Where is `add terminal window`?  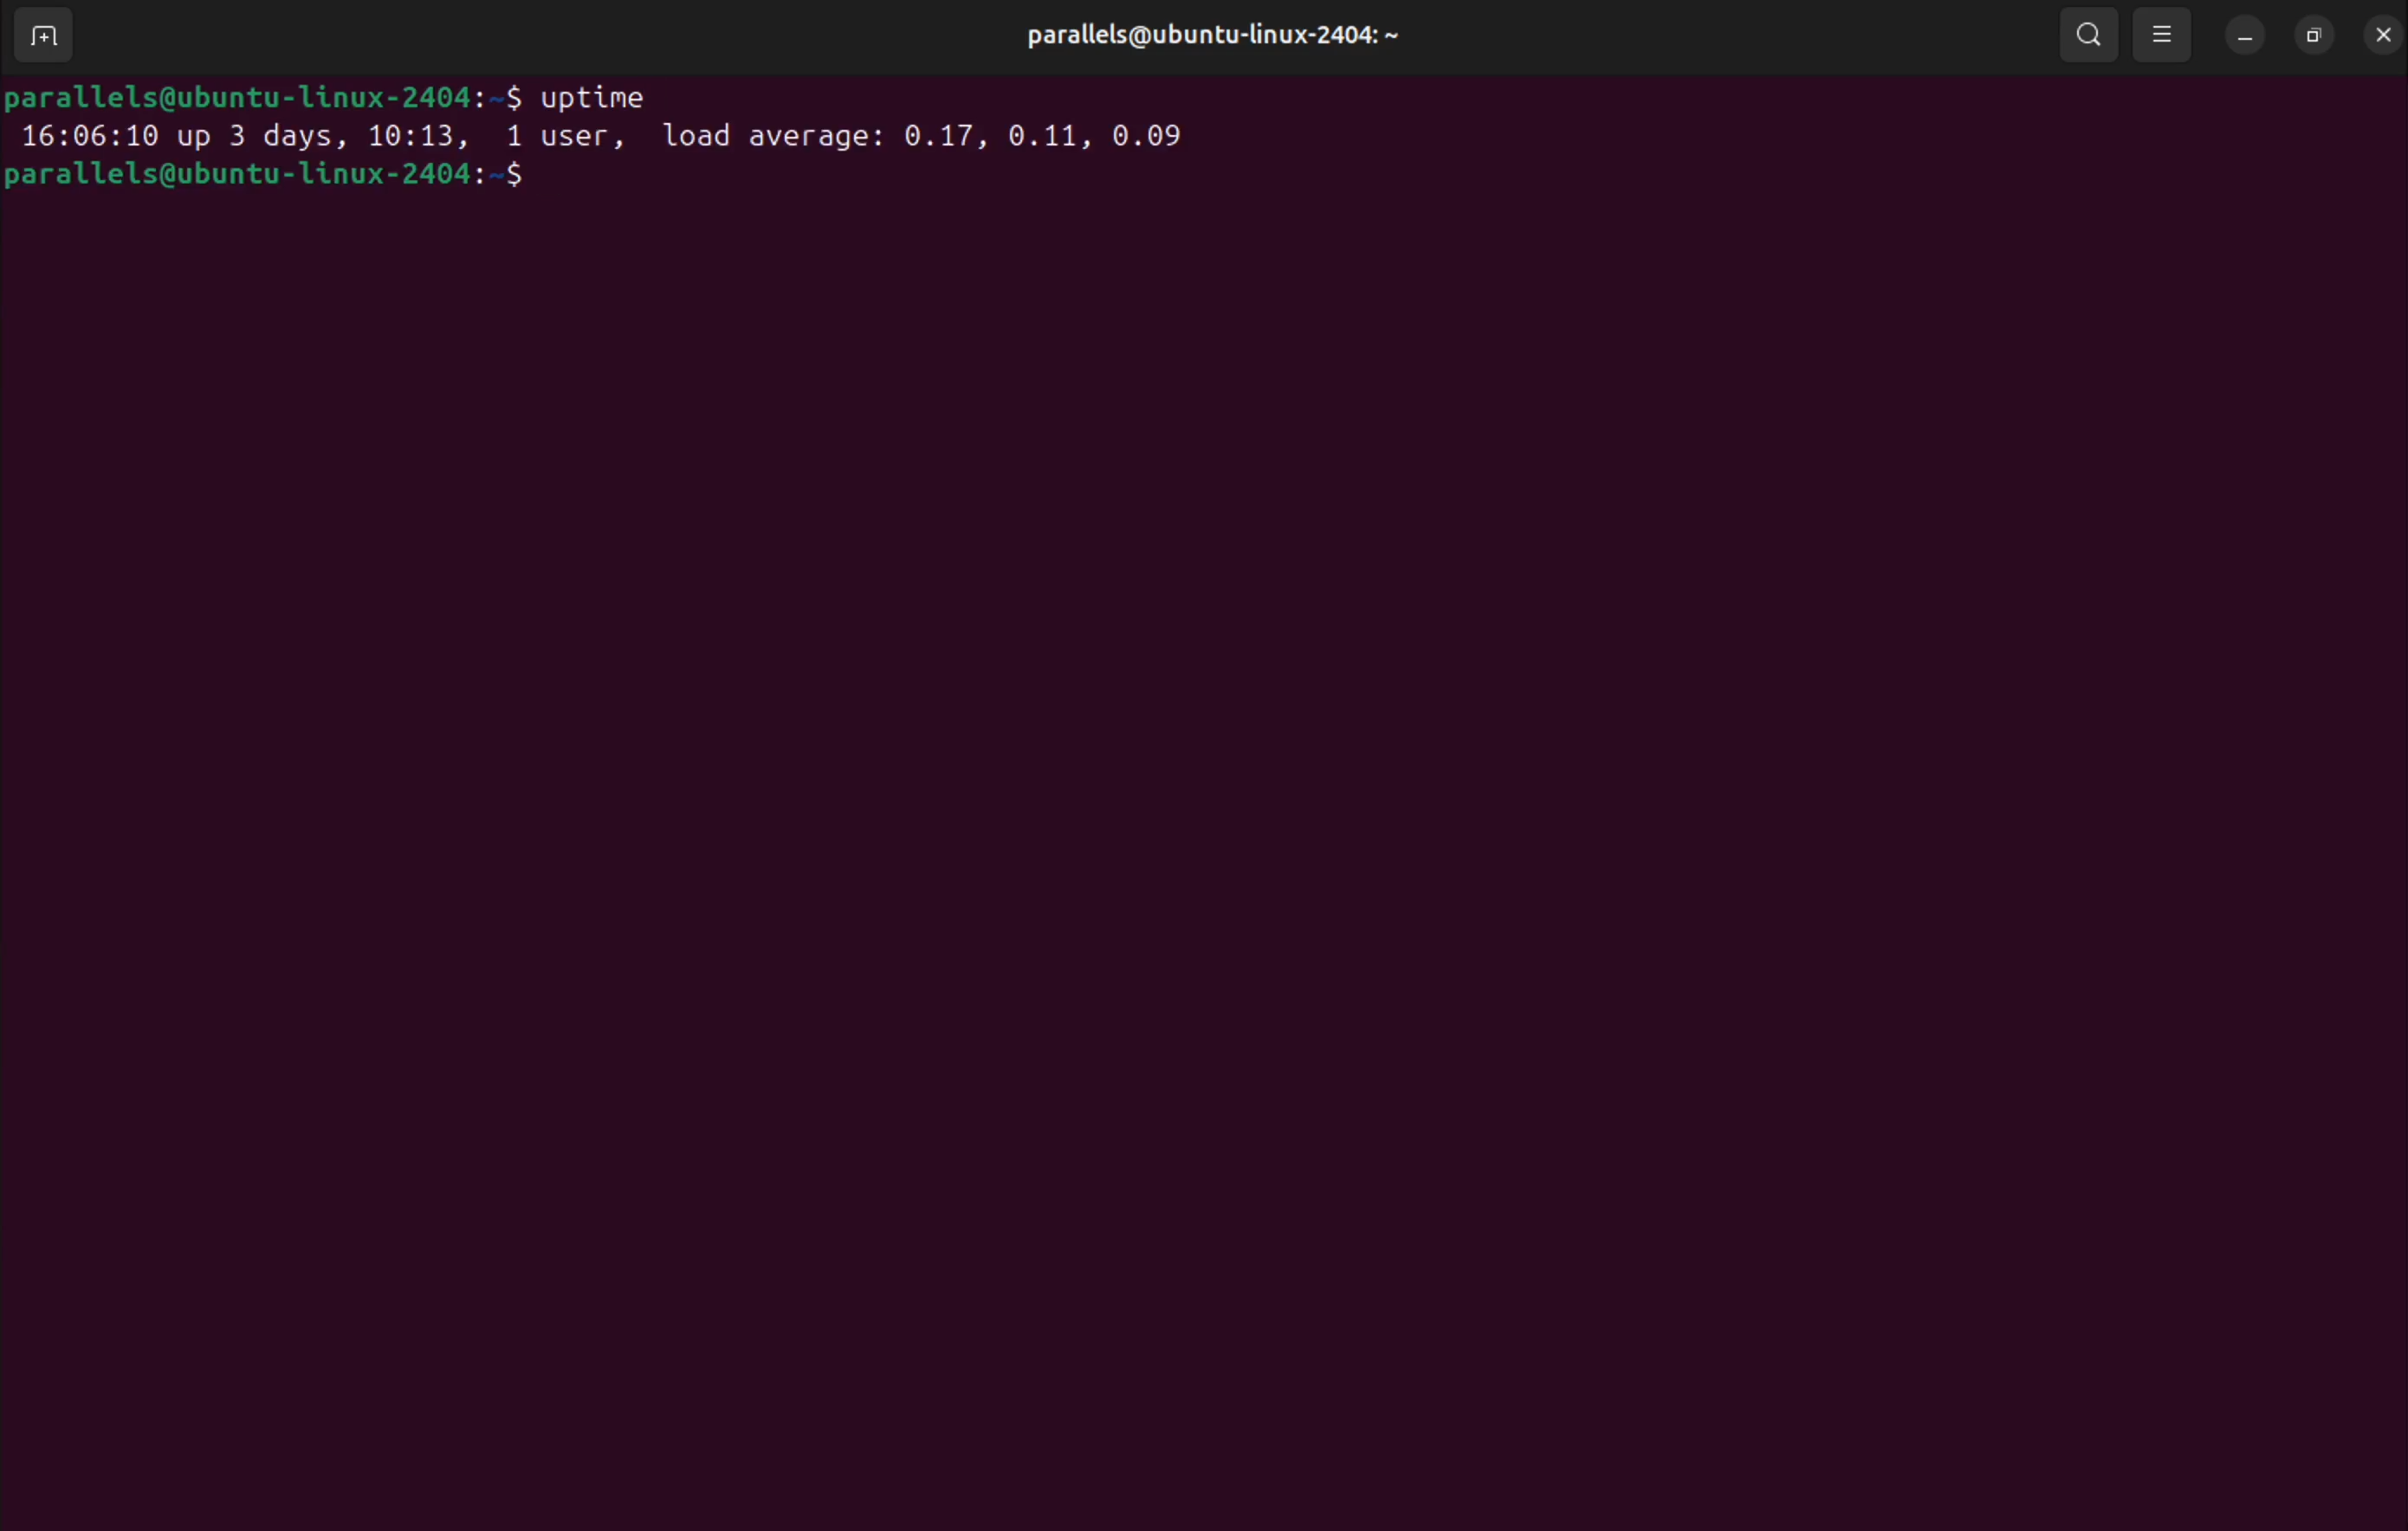
add terminal window is located at coordinates (41, 32).